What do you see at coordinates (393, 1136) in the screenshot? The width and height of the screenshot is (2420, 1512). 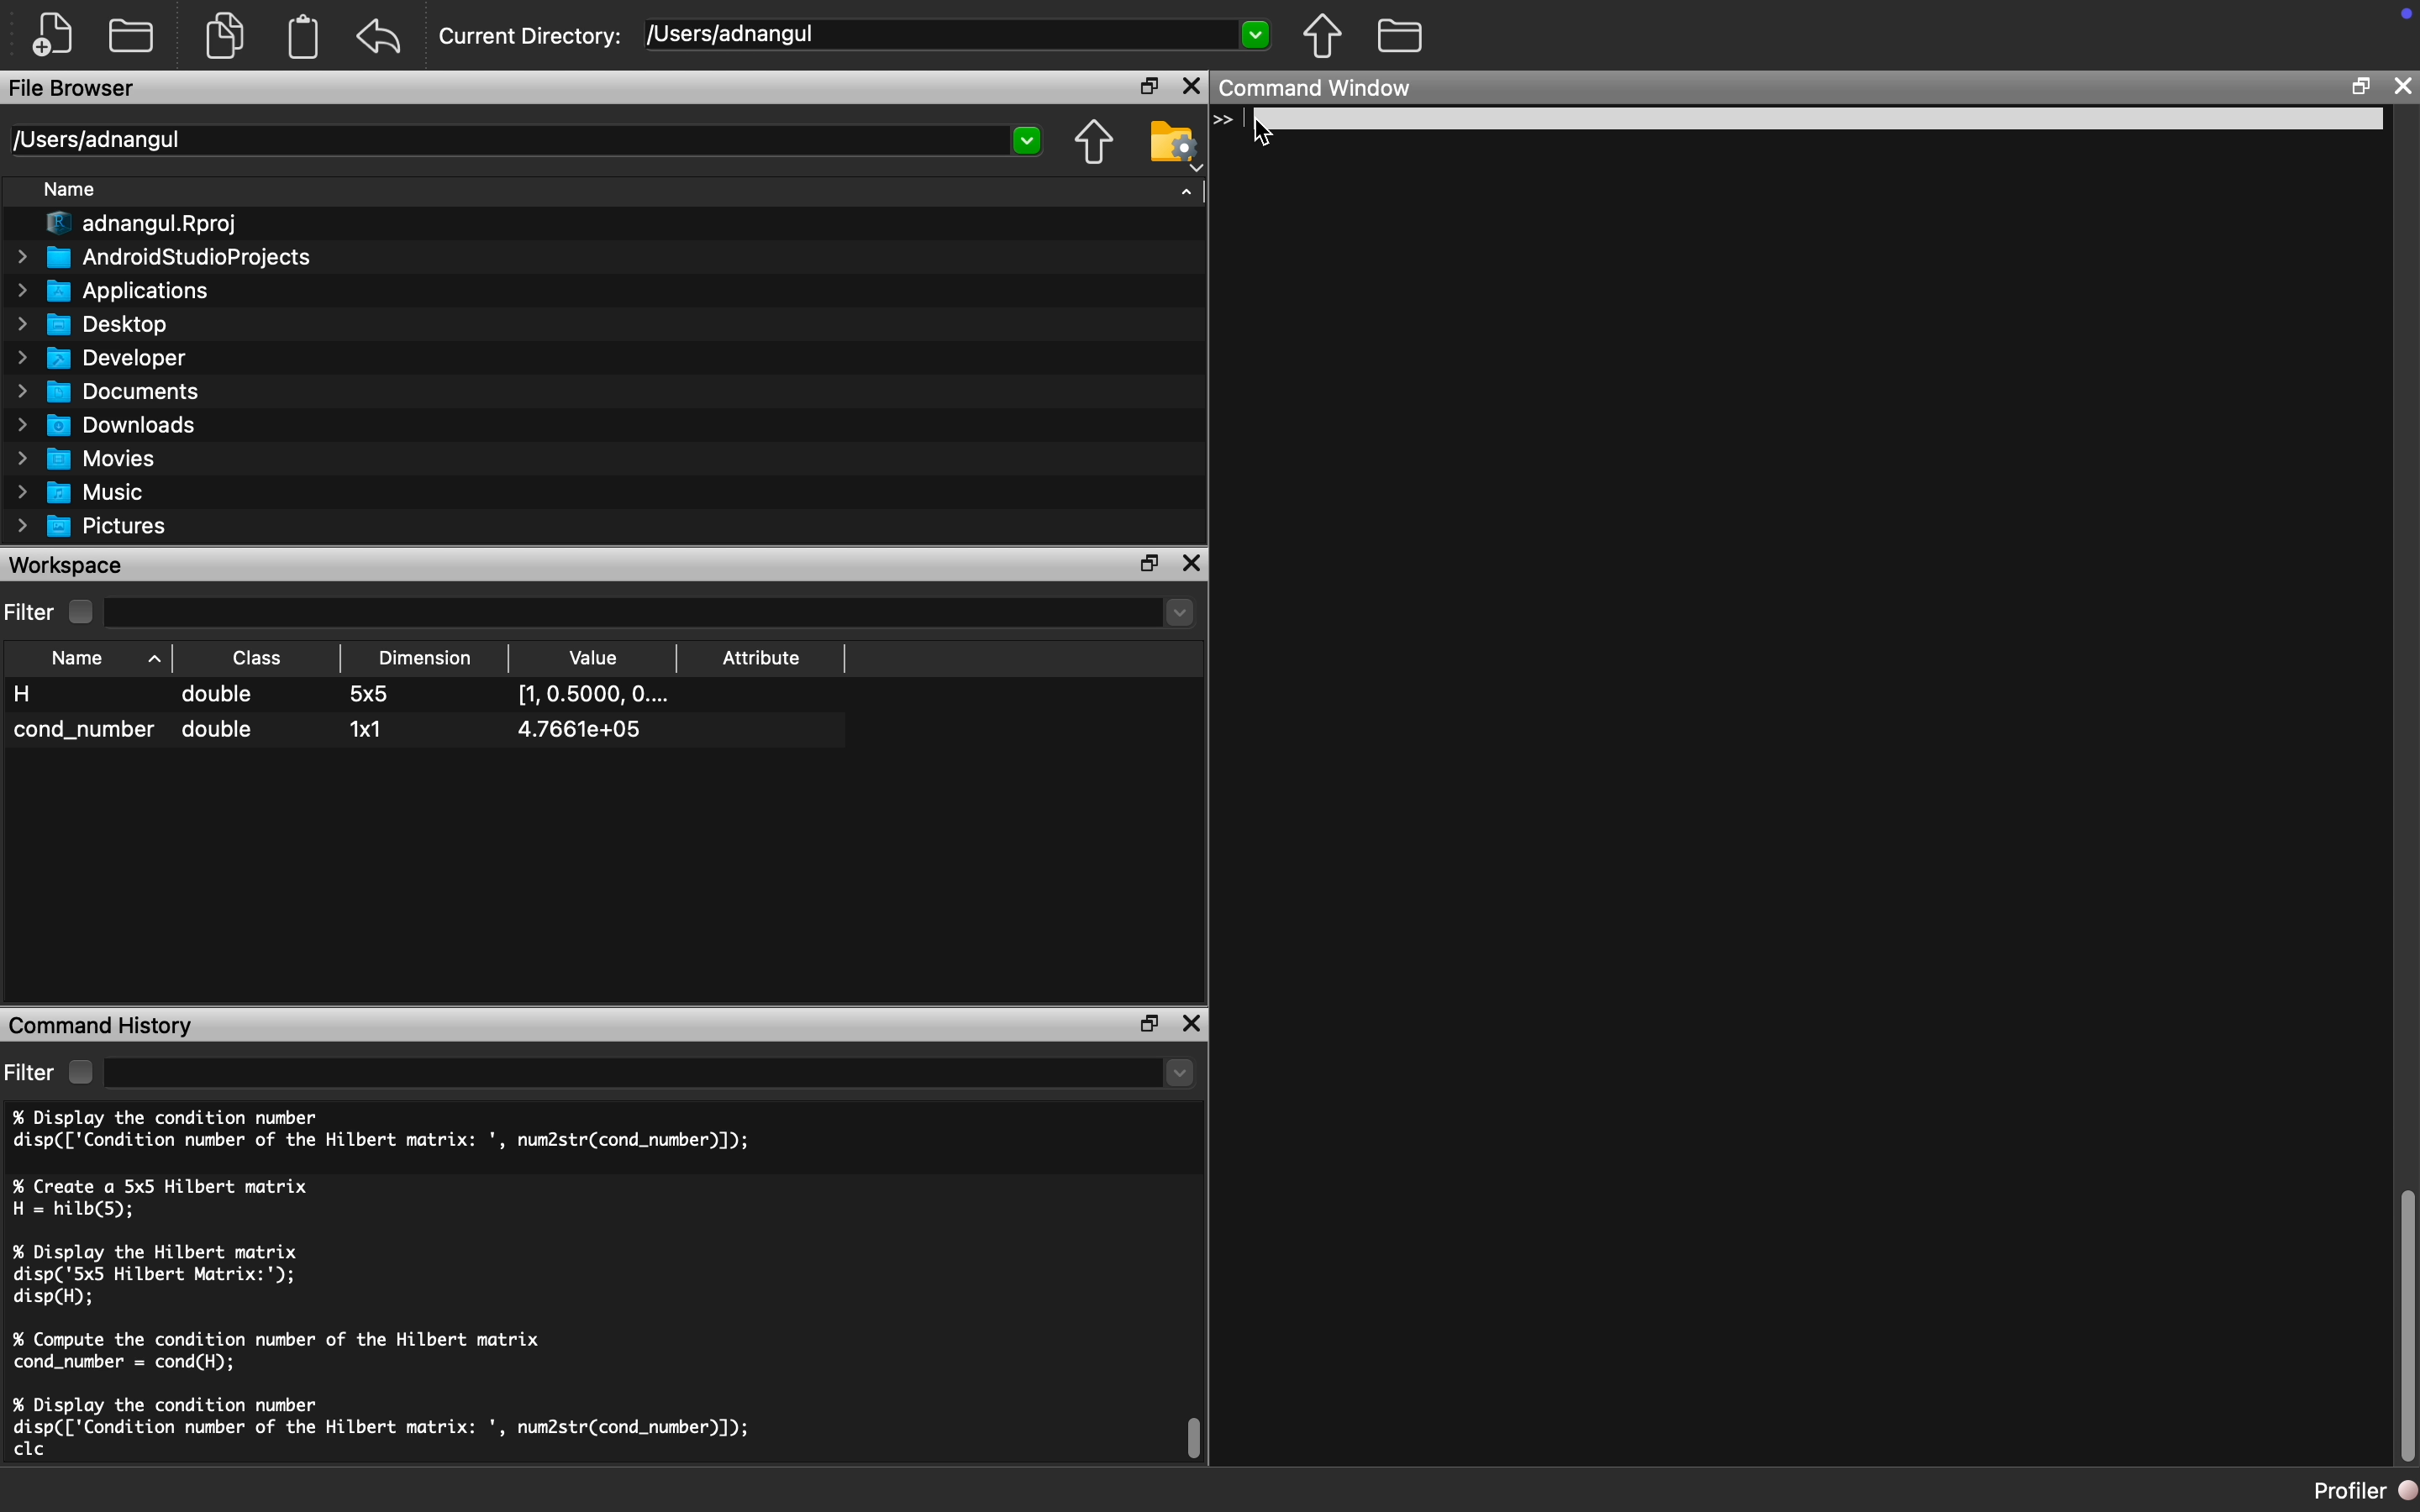 I see `% Display the condition number
disp(['Condition number of the Hilbert matrix: ', num2str(cond_number)]);` at bounding box center [393, 1136].